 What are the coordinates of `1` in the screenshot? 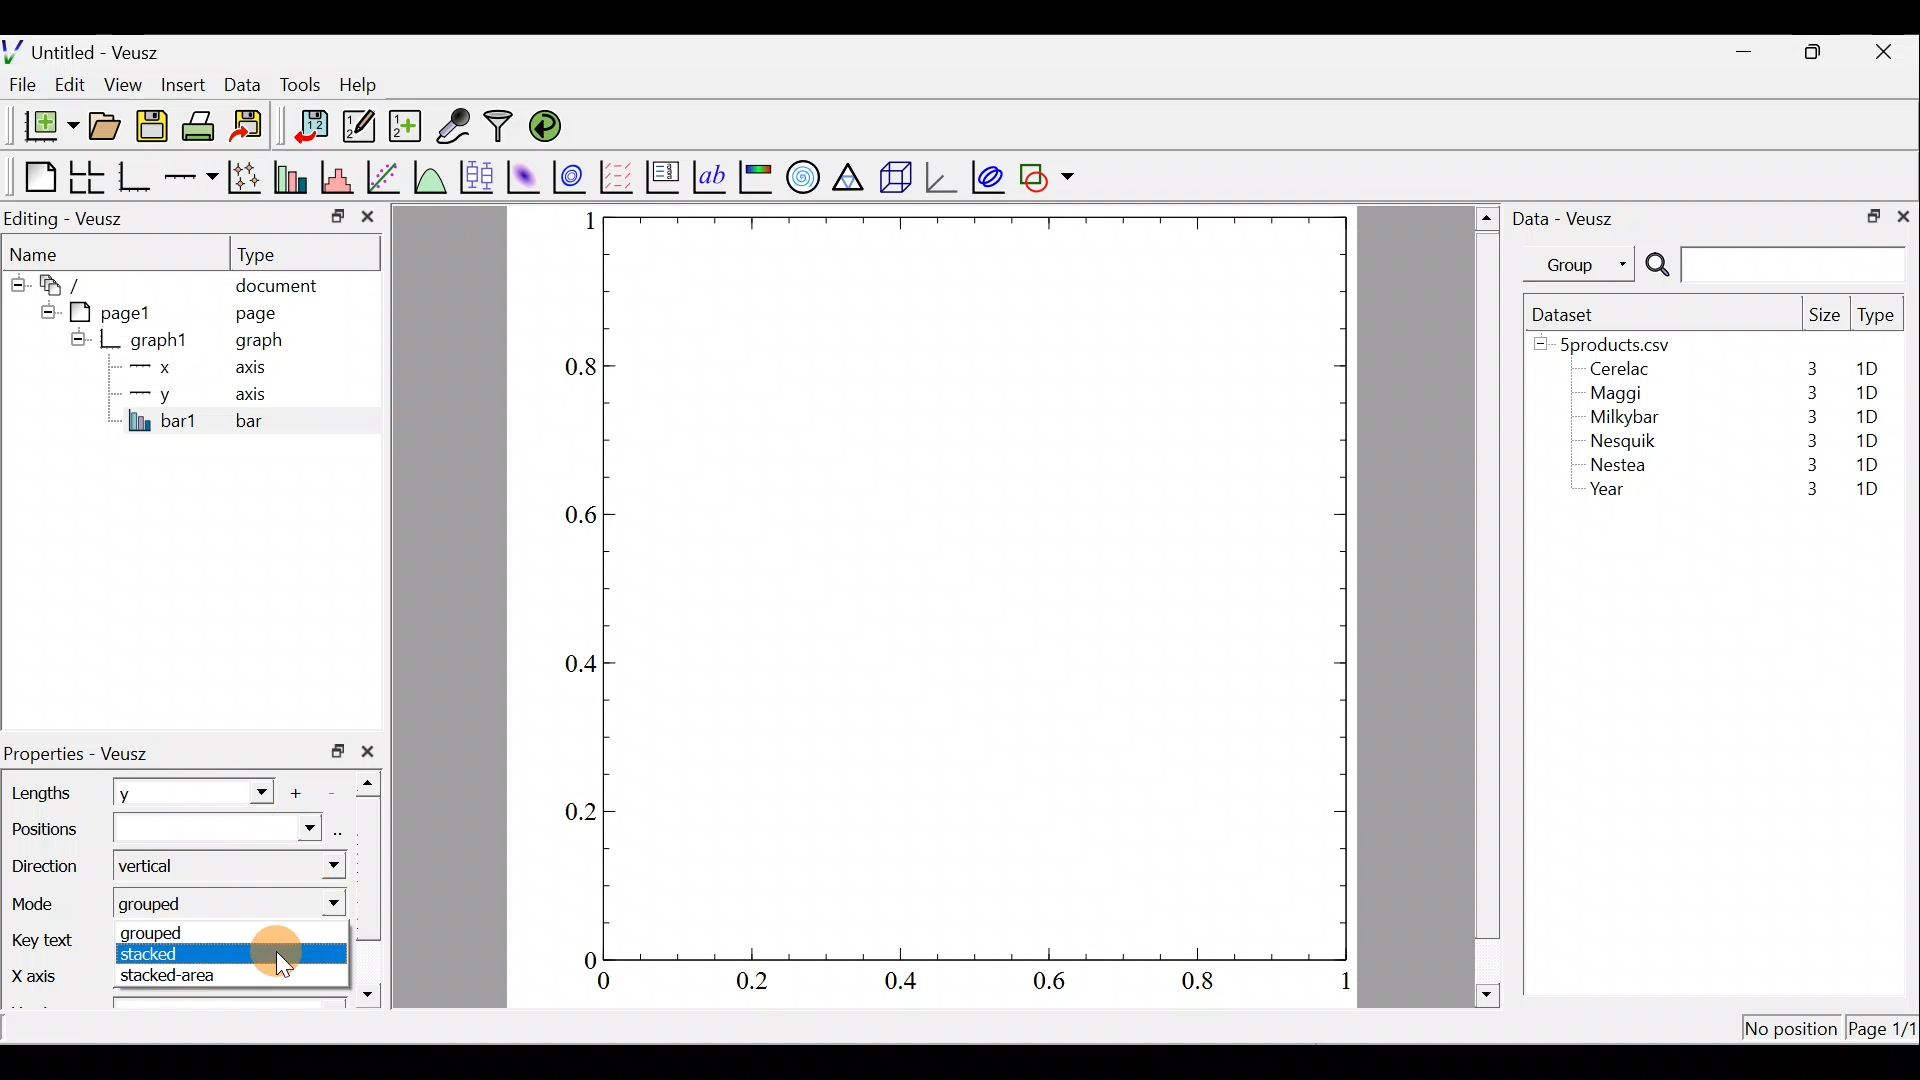 It's located at (588, 220).